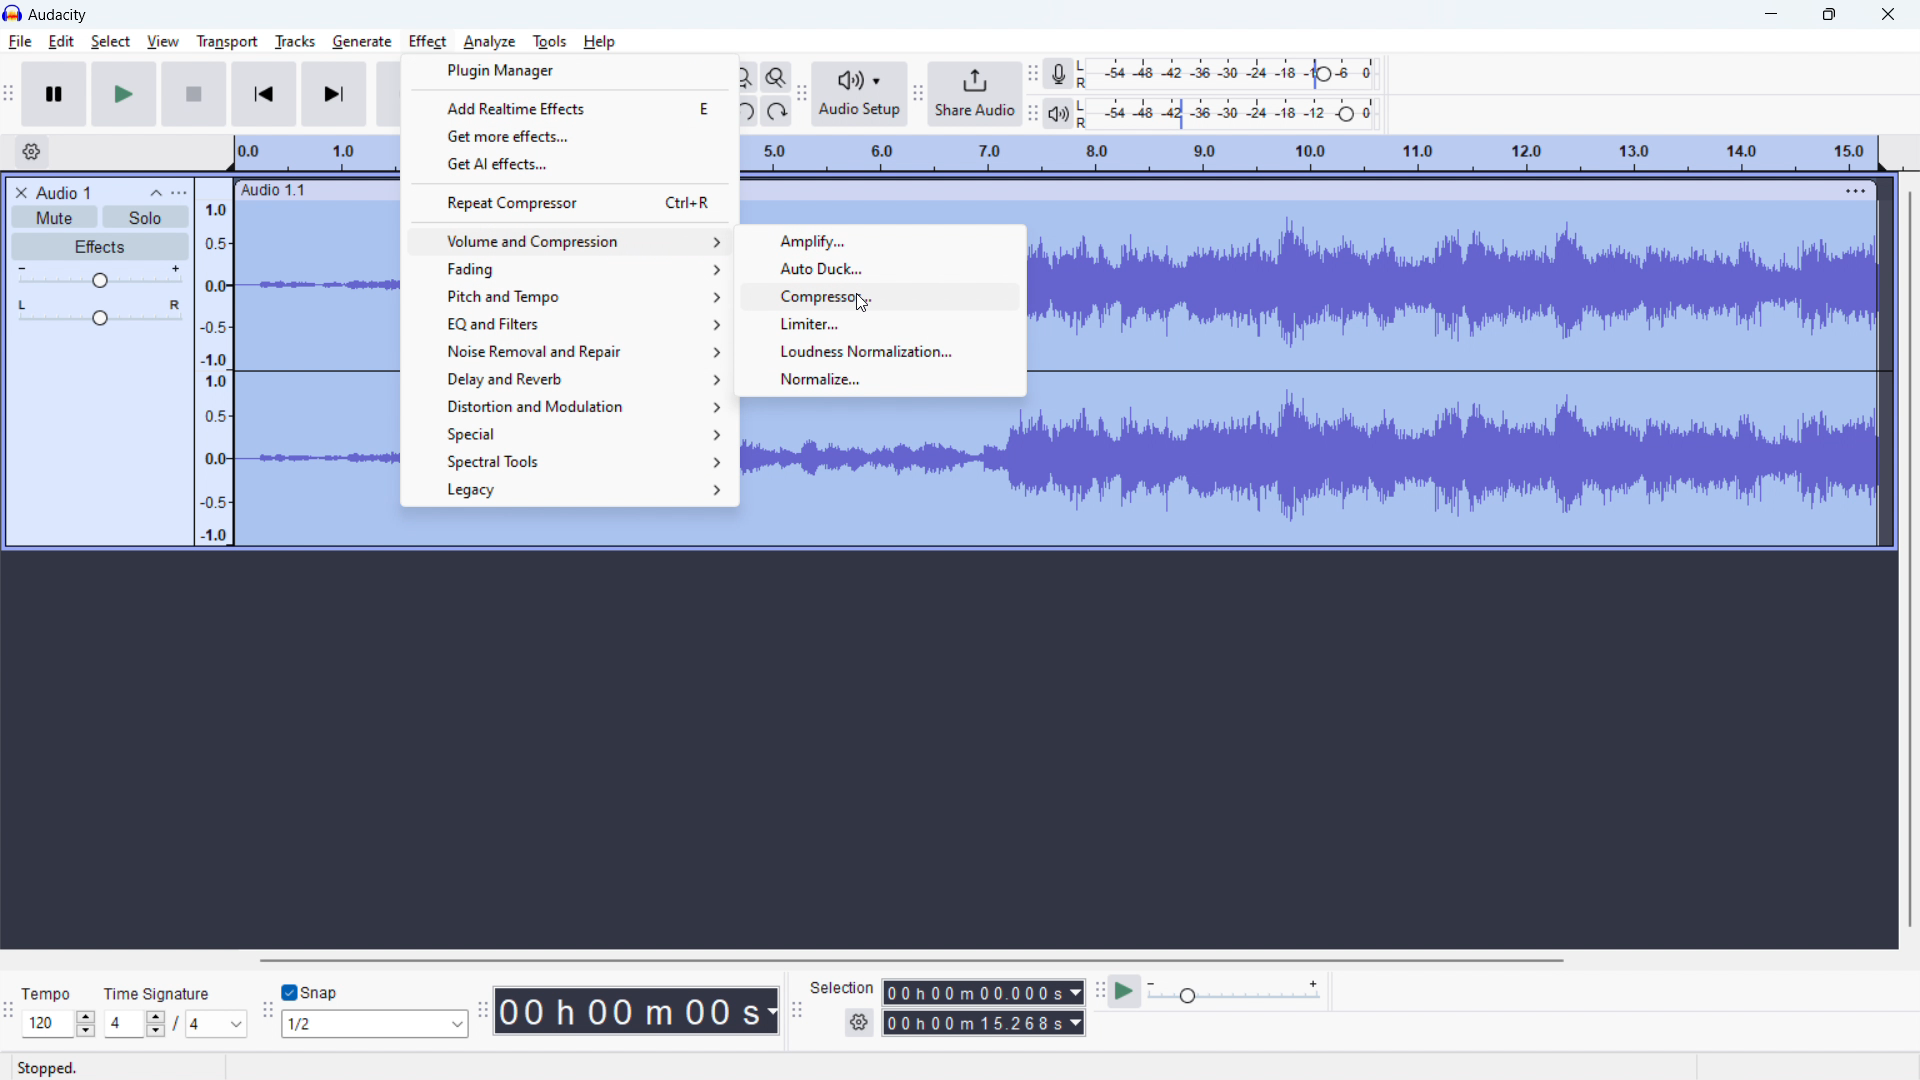 This screenshot has height=1080, width=1920. Describe the element at coordinates (194, 94) in the screenshot. I see `stop` at that location.